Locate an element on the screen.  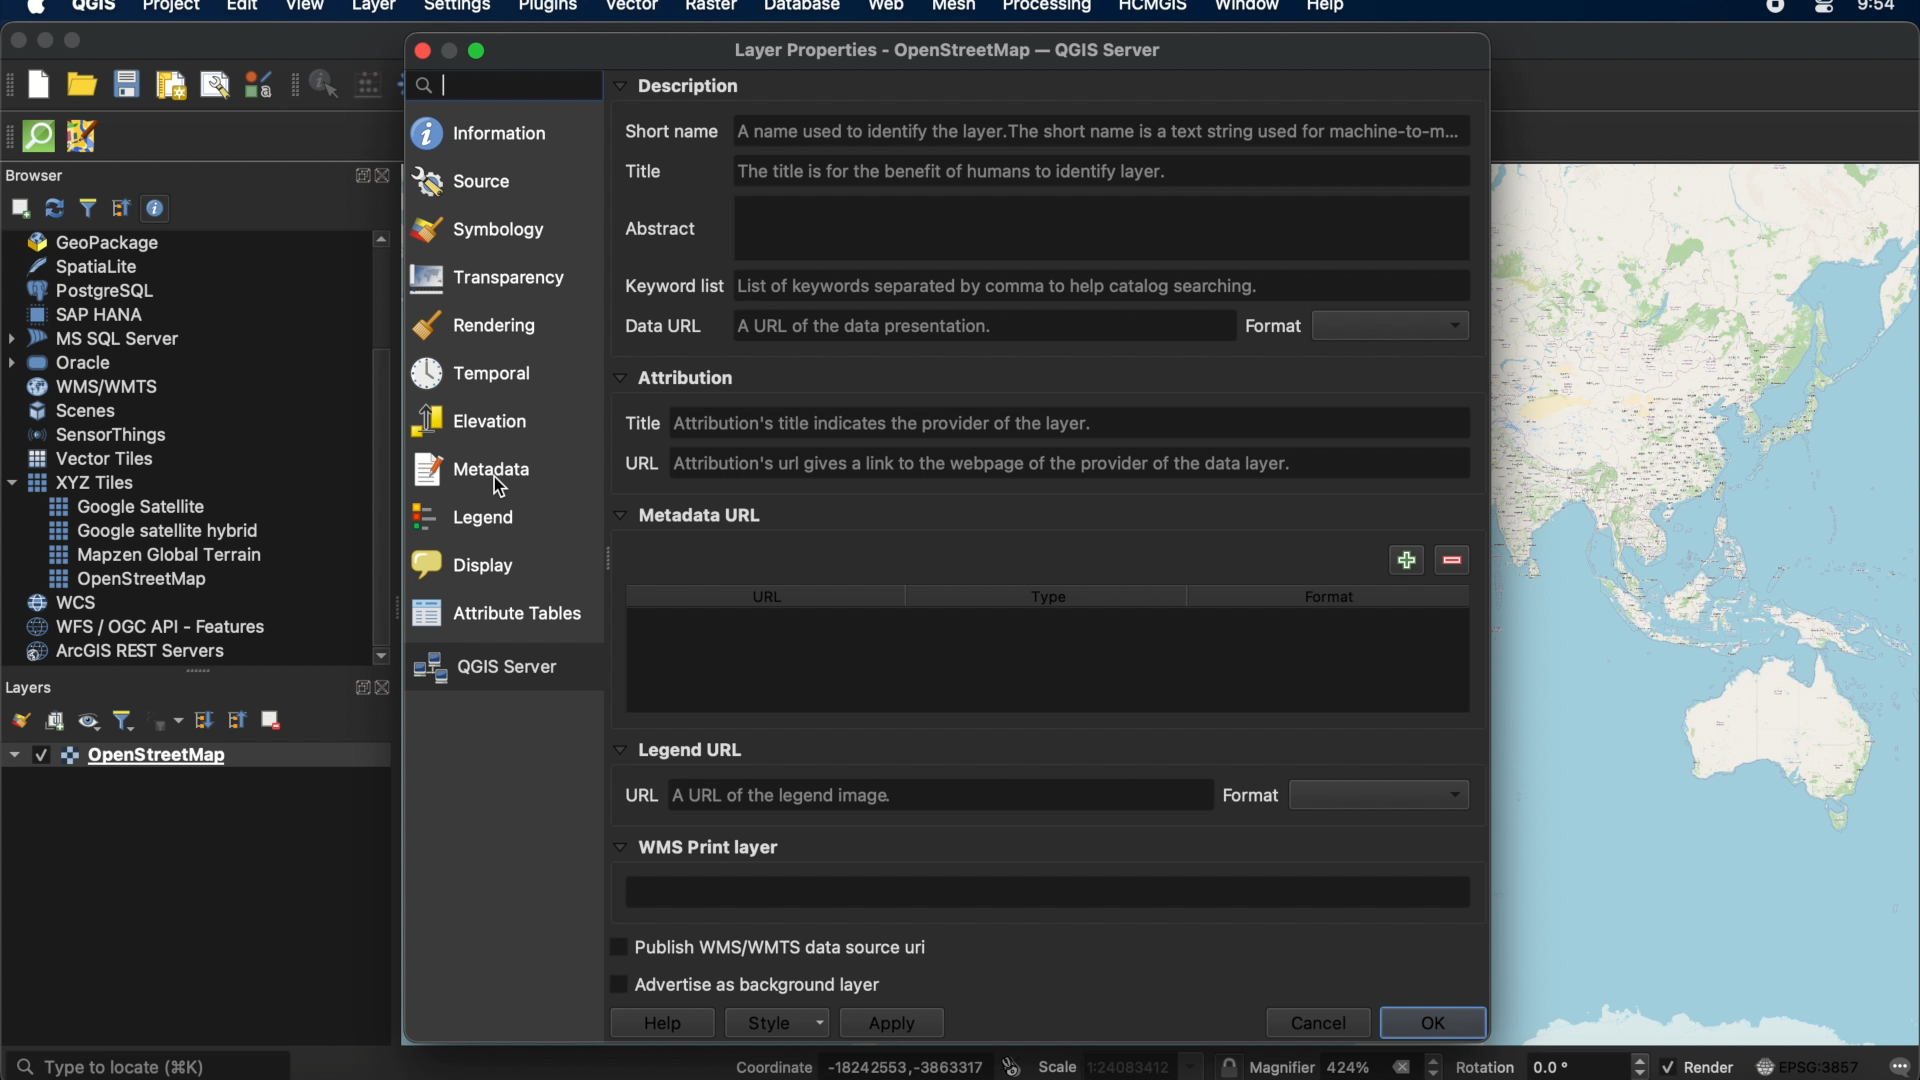
raster is located at coordinates (710, 8).